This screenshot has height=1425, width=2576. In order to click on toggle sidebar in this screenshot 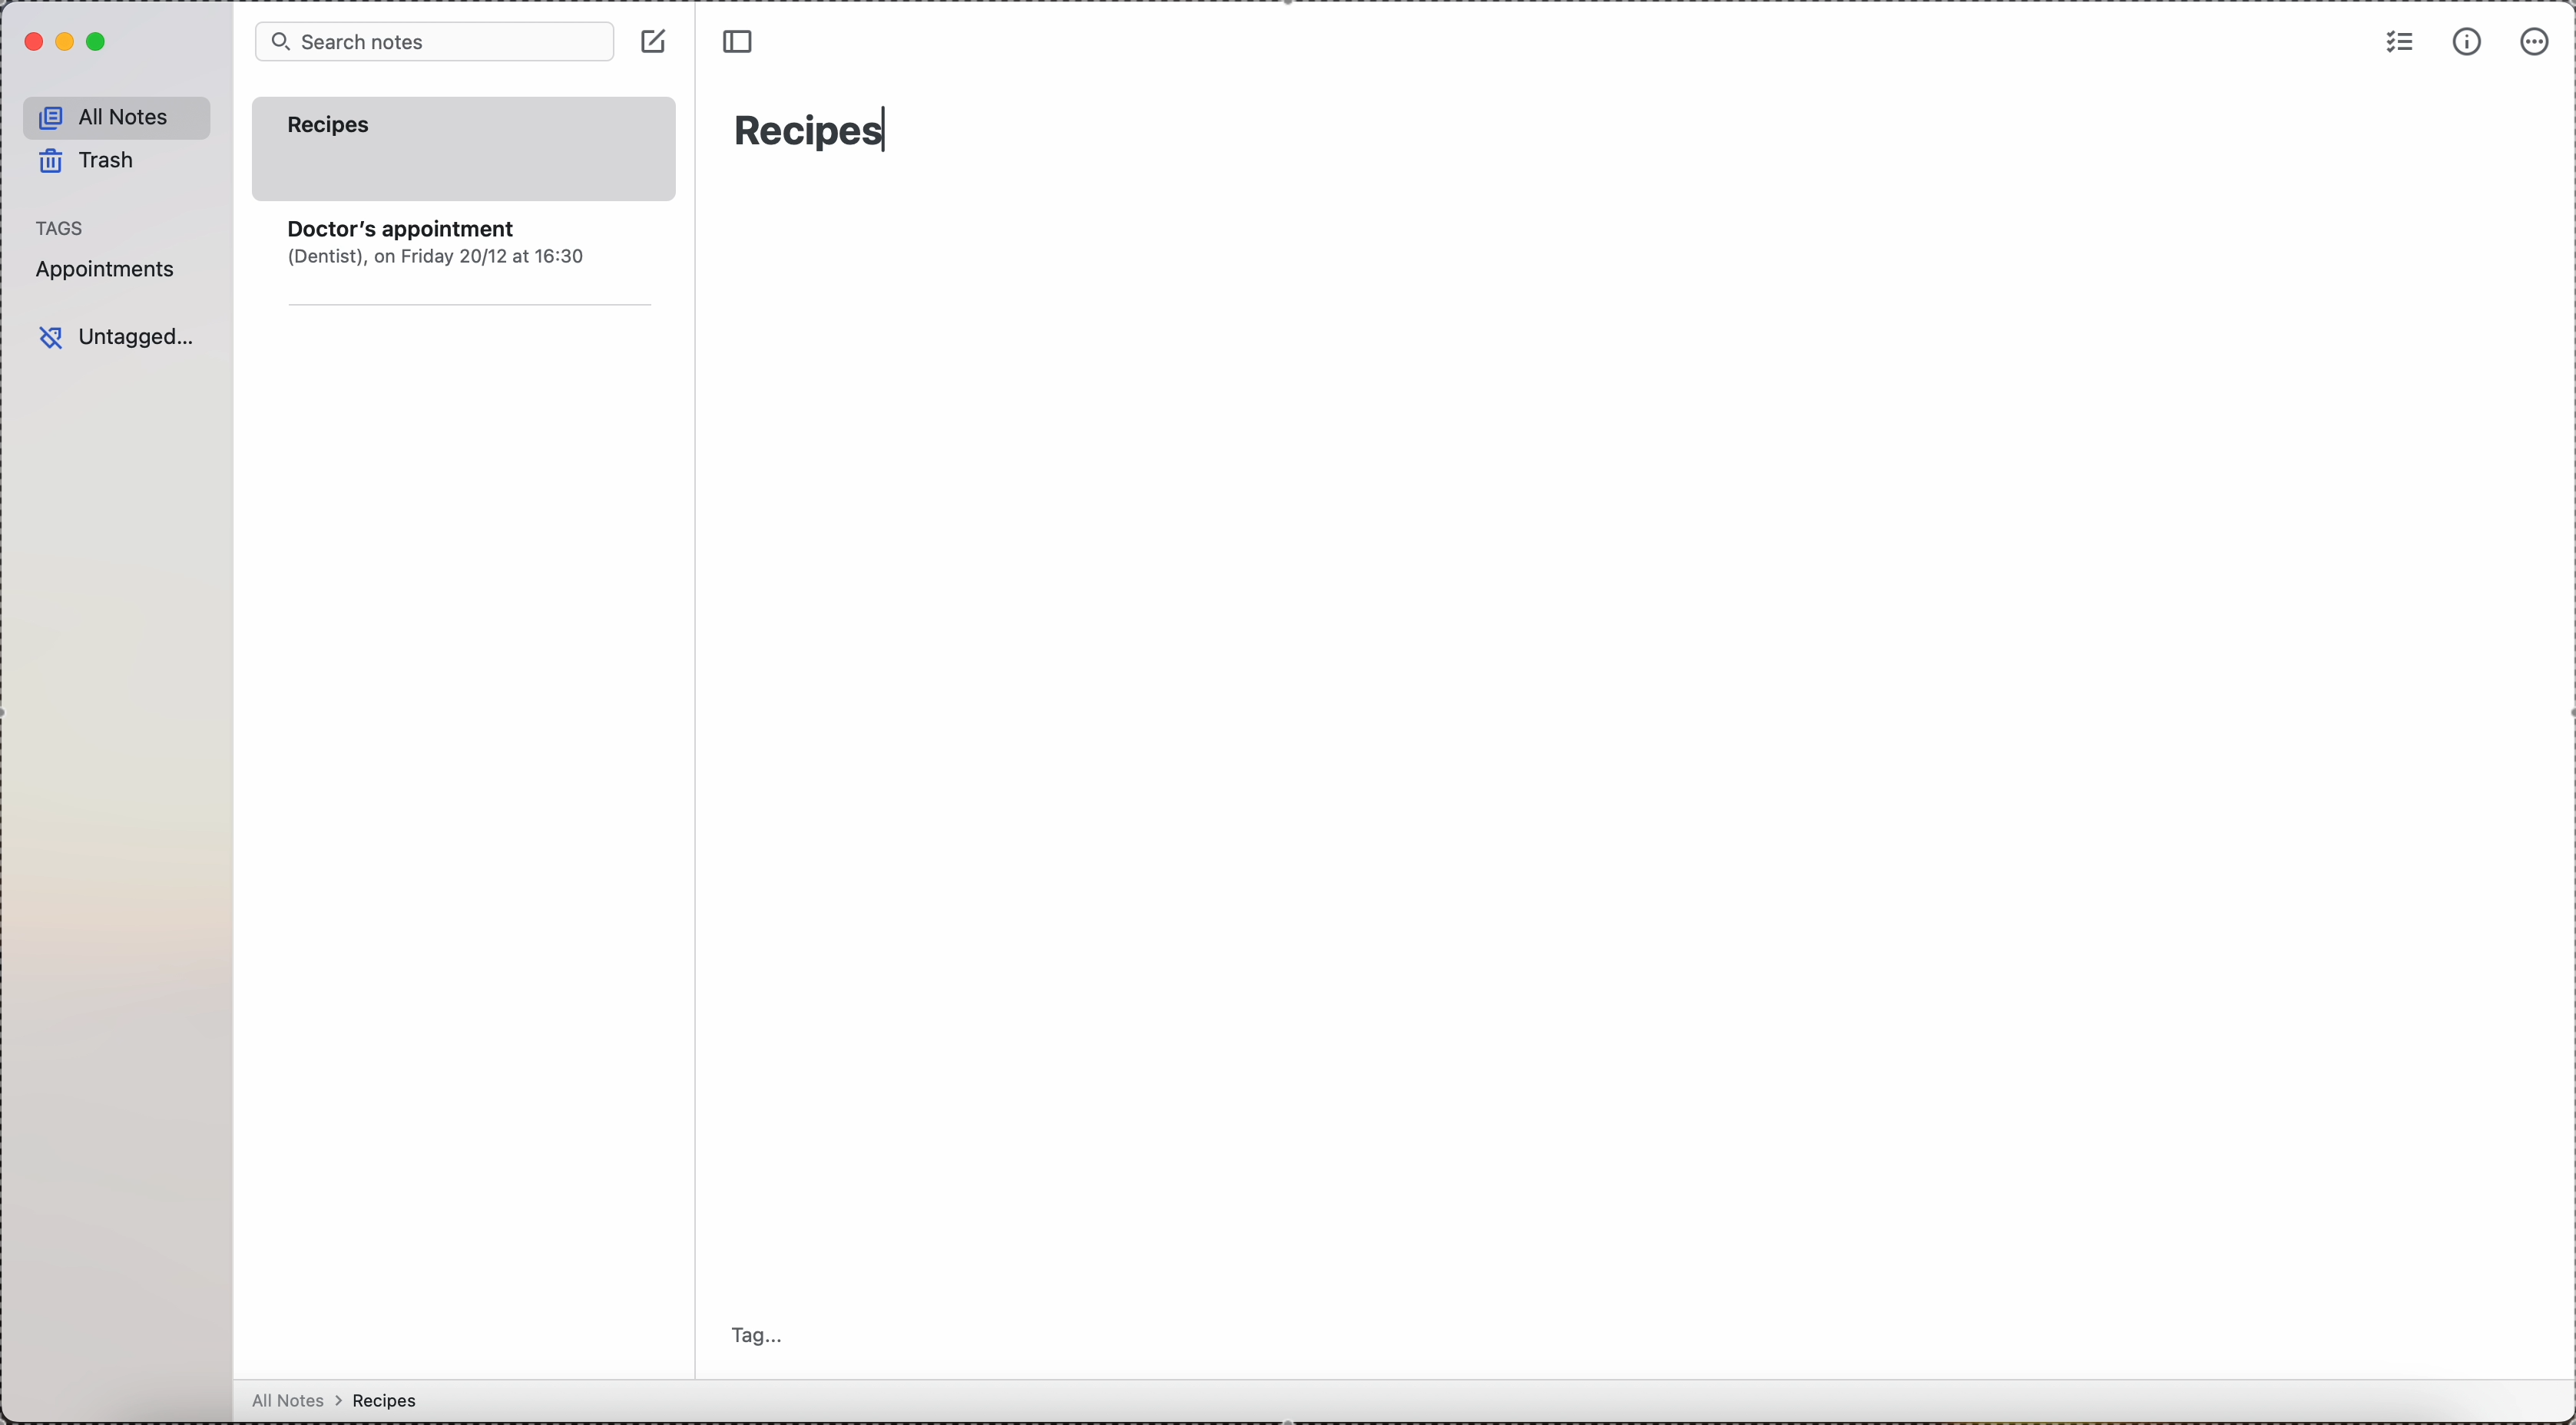, I will do `click(736, 39)`.